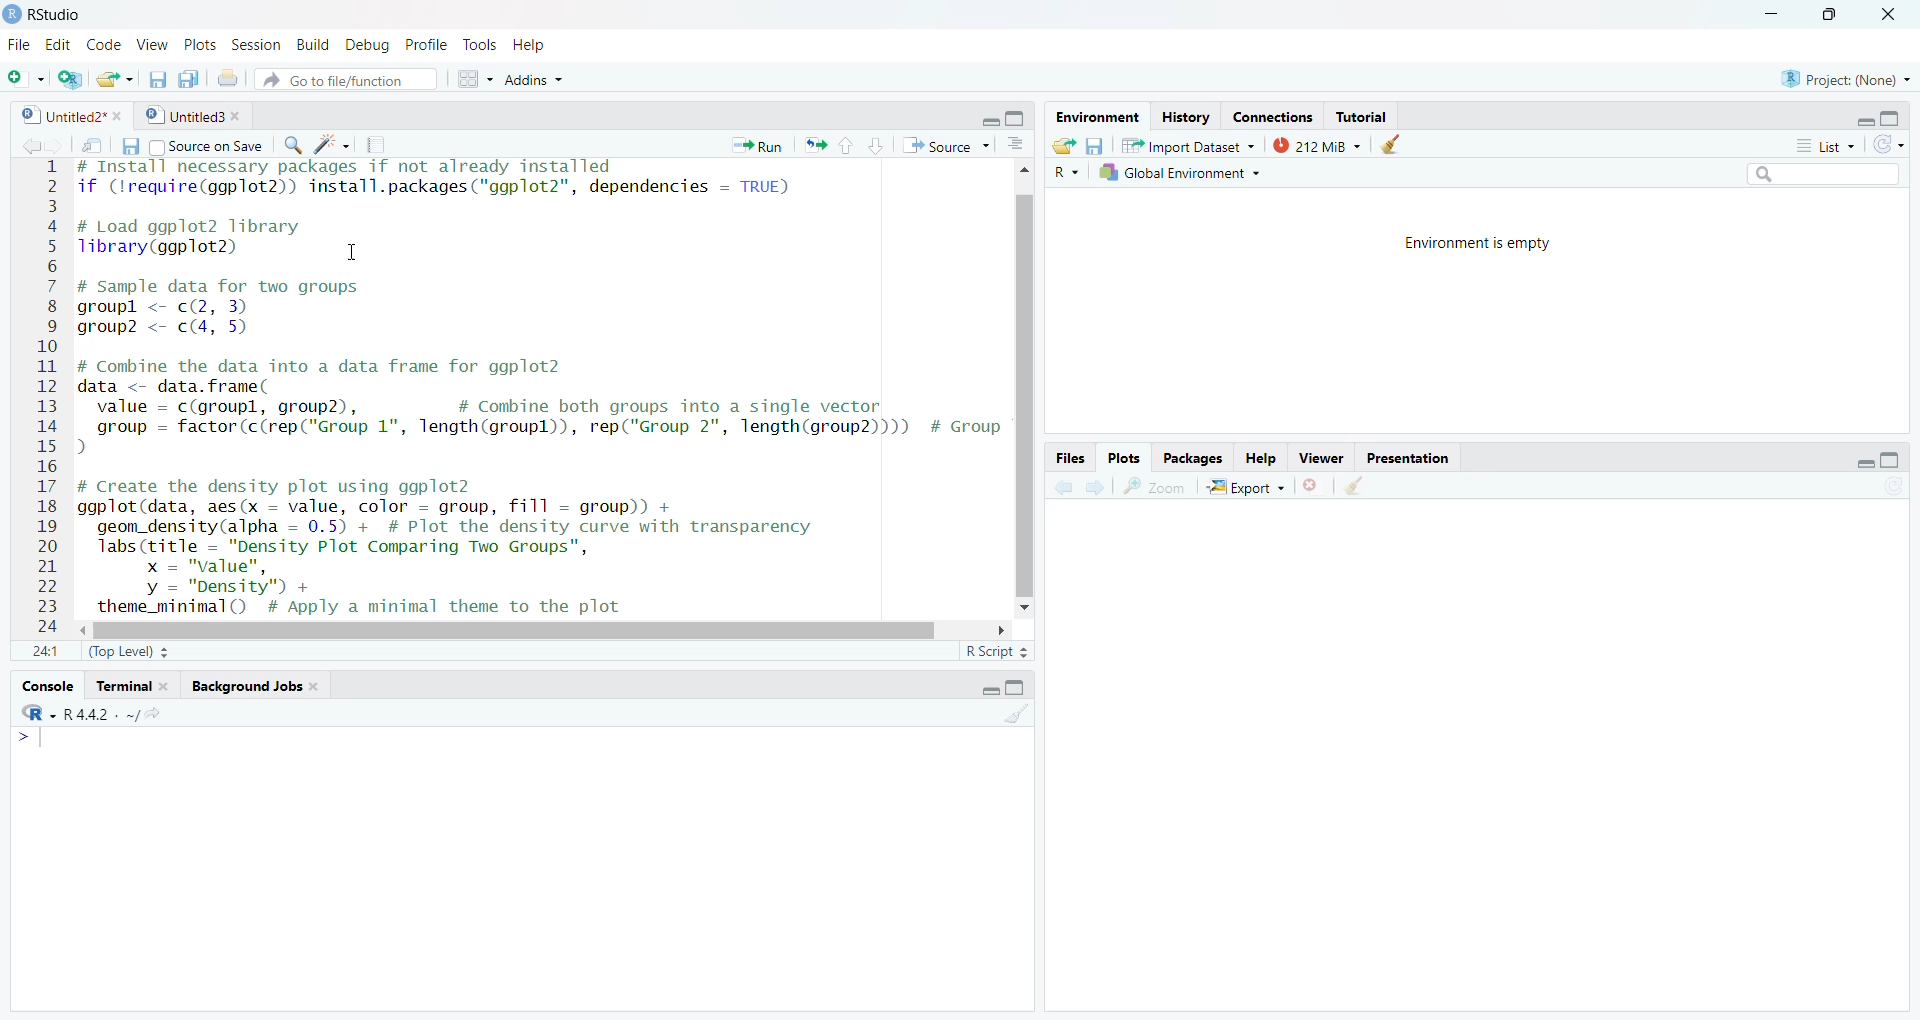 This screenshot has width=1920, height=1020. What do you see at coordinates (425, 44) in the screenshot?
I see `profile` at bounding box center [425, 44].